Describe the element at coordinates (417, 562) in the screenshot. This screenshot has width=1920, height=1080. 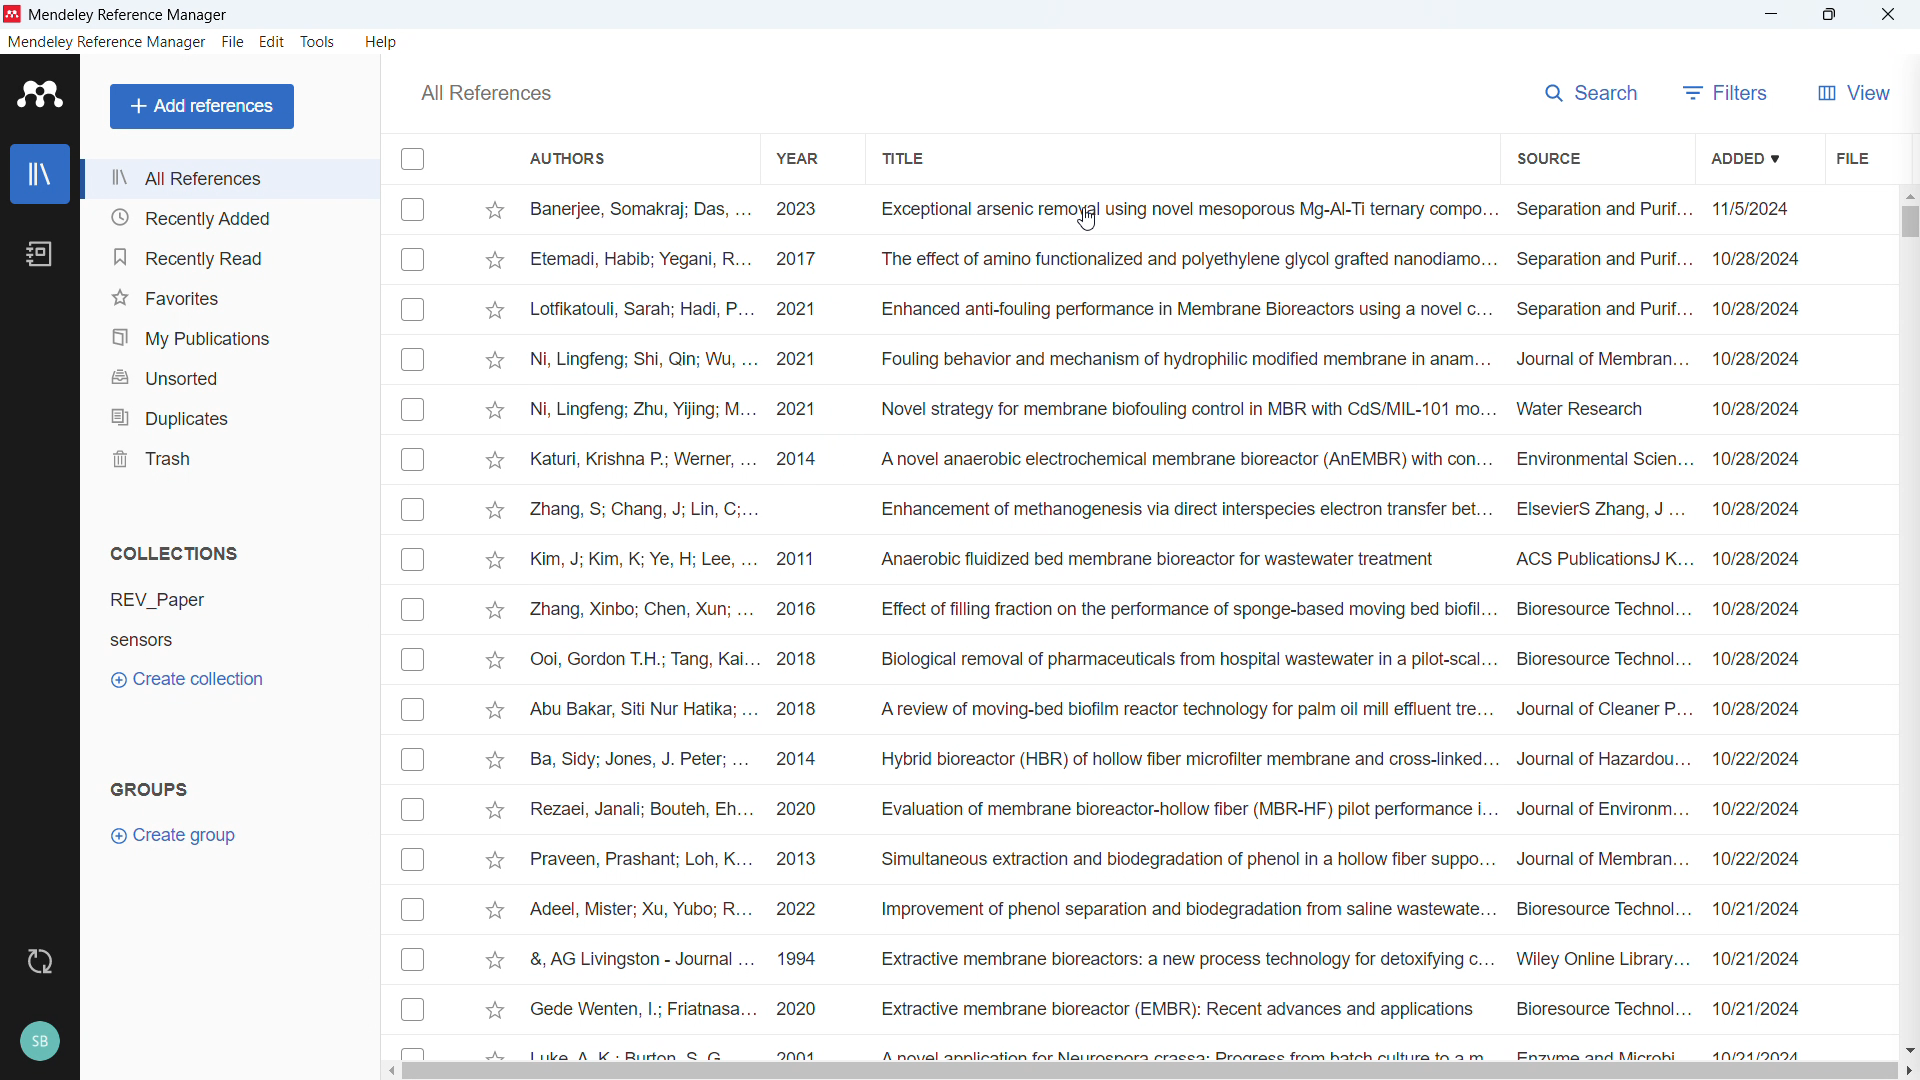
I see `click to select individual entry` at that location.